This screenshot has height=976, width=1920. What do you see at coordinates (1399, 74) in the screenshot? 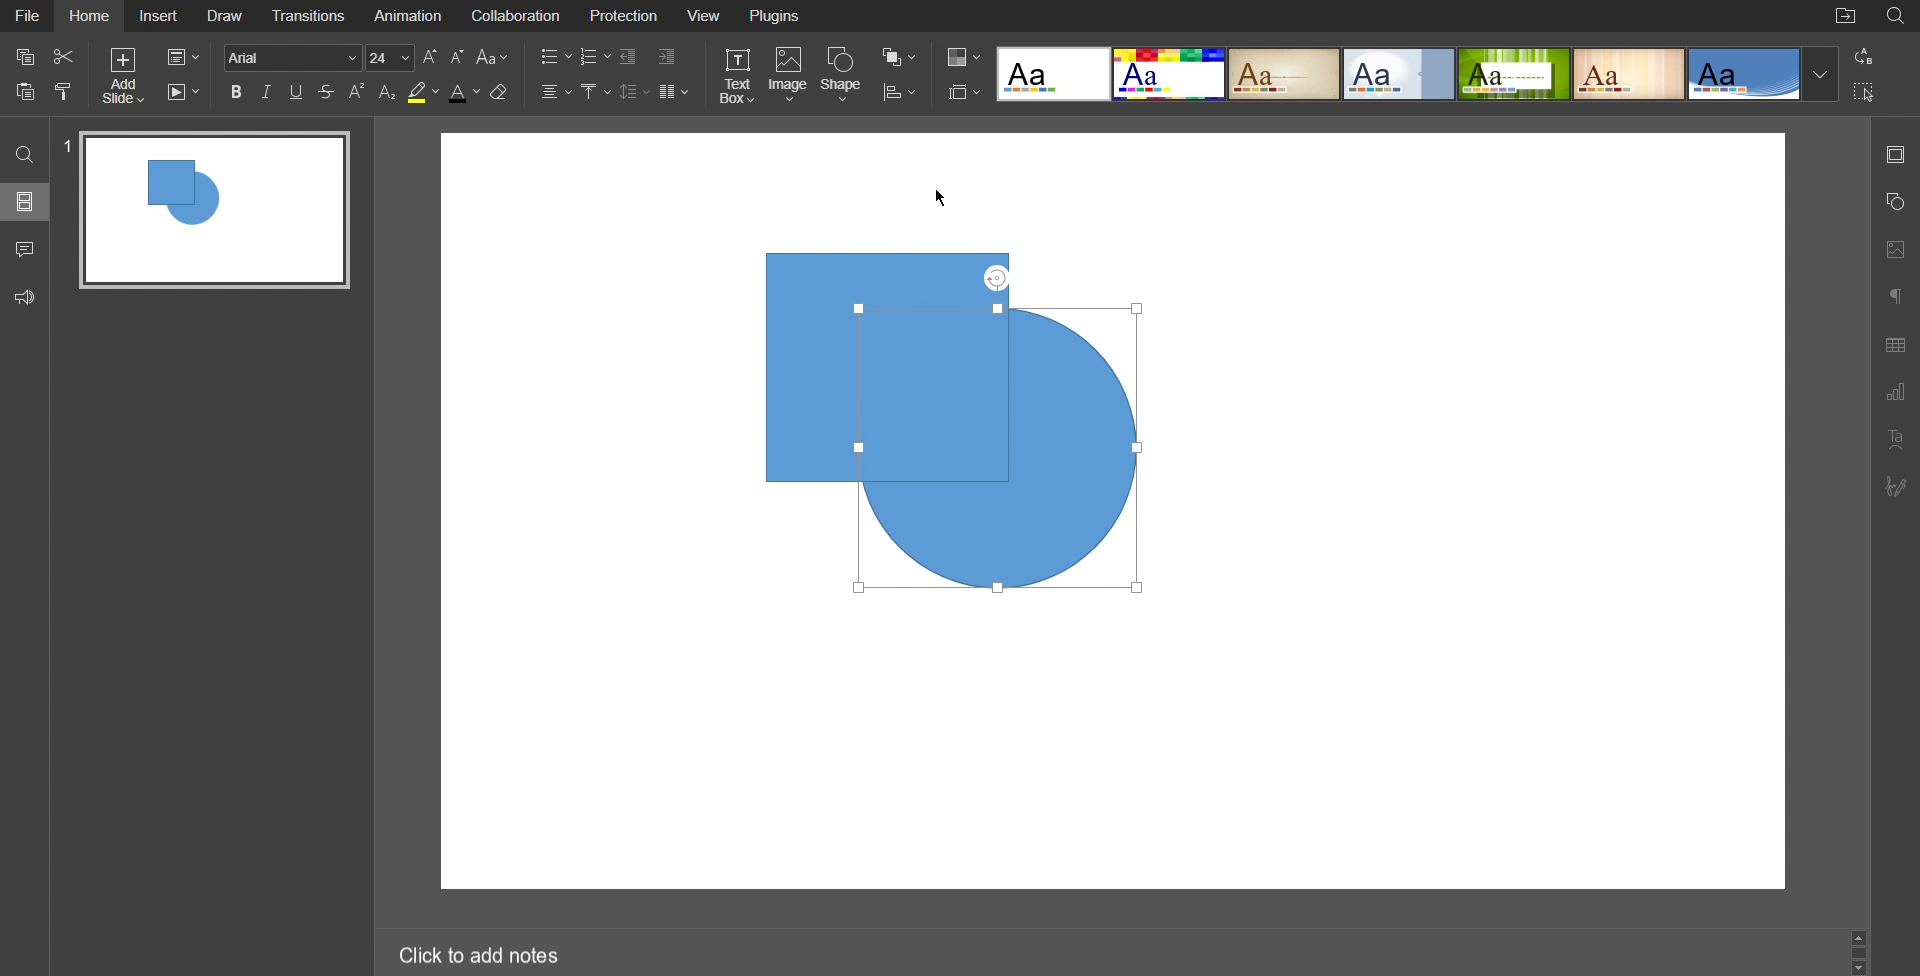
I see `Official` at bounding box center [1399, 74].